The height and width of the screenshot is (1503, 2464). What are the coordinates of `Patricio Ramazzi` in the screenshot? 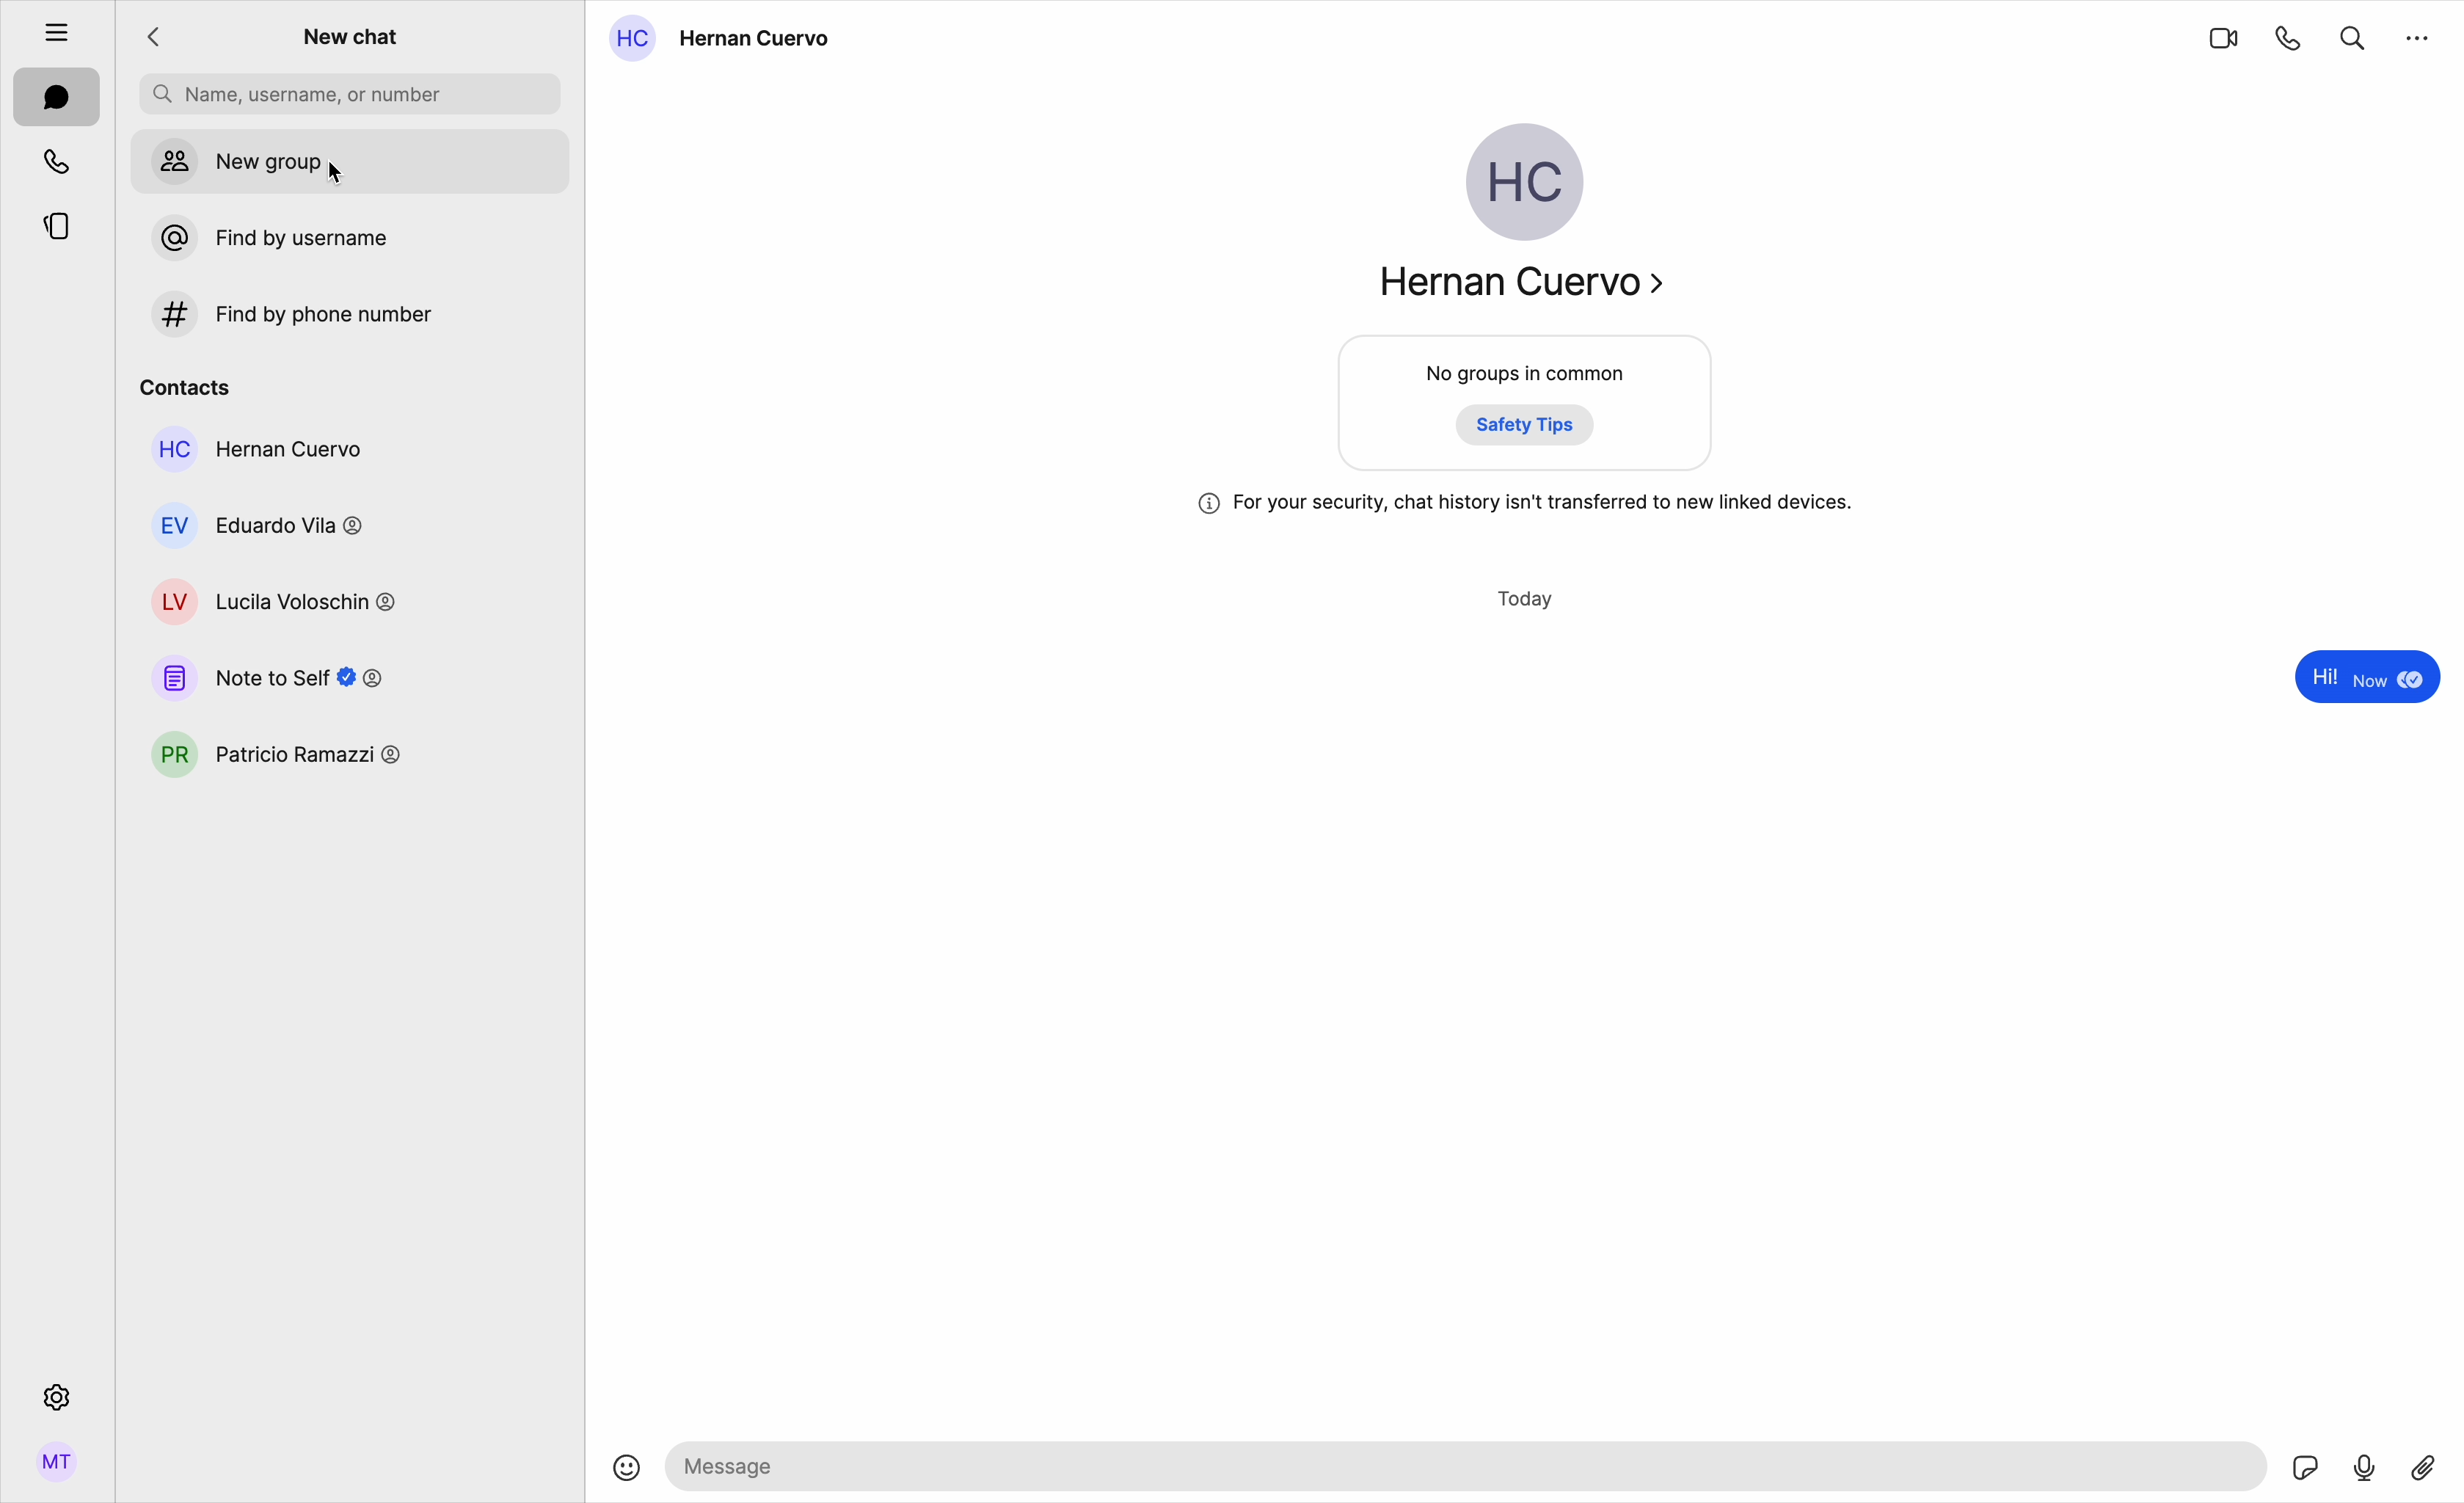 It's located at (279, 756).